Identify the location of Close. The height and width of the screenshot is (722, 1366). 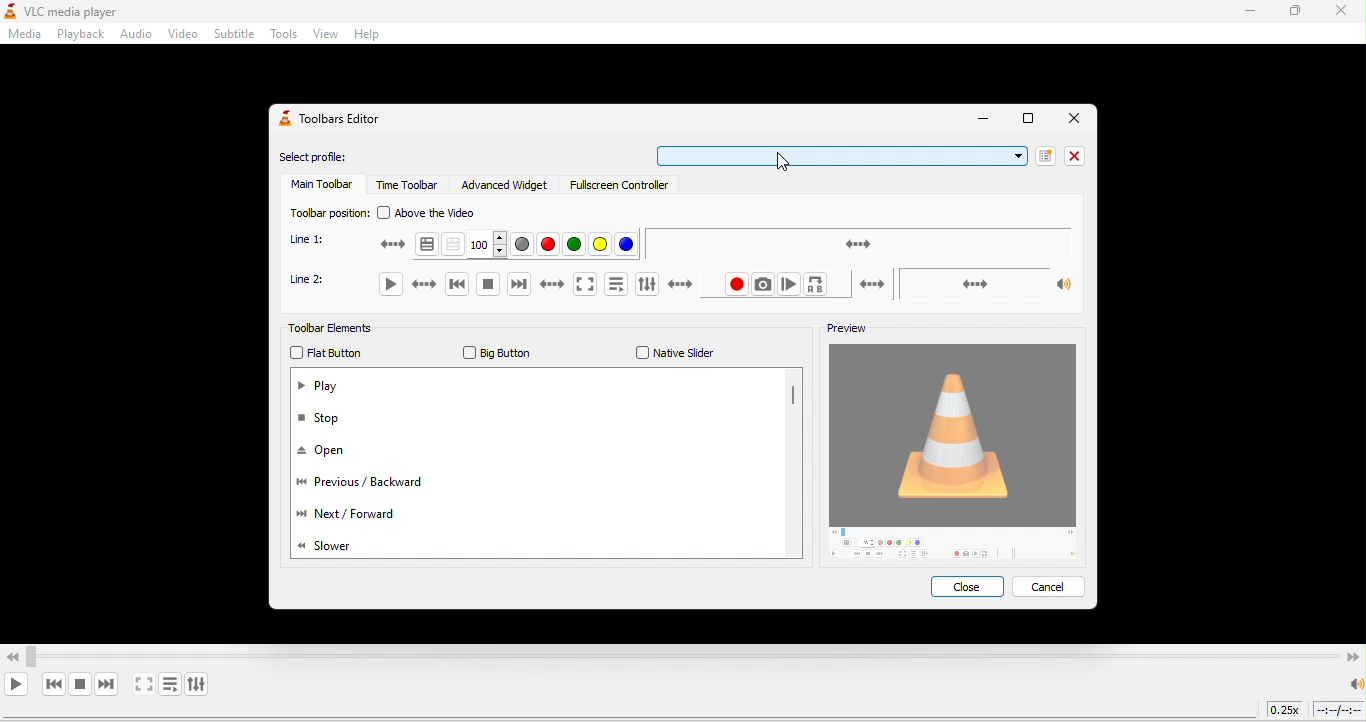
(1074, 118).